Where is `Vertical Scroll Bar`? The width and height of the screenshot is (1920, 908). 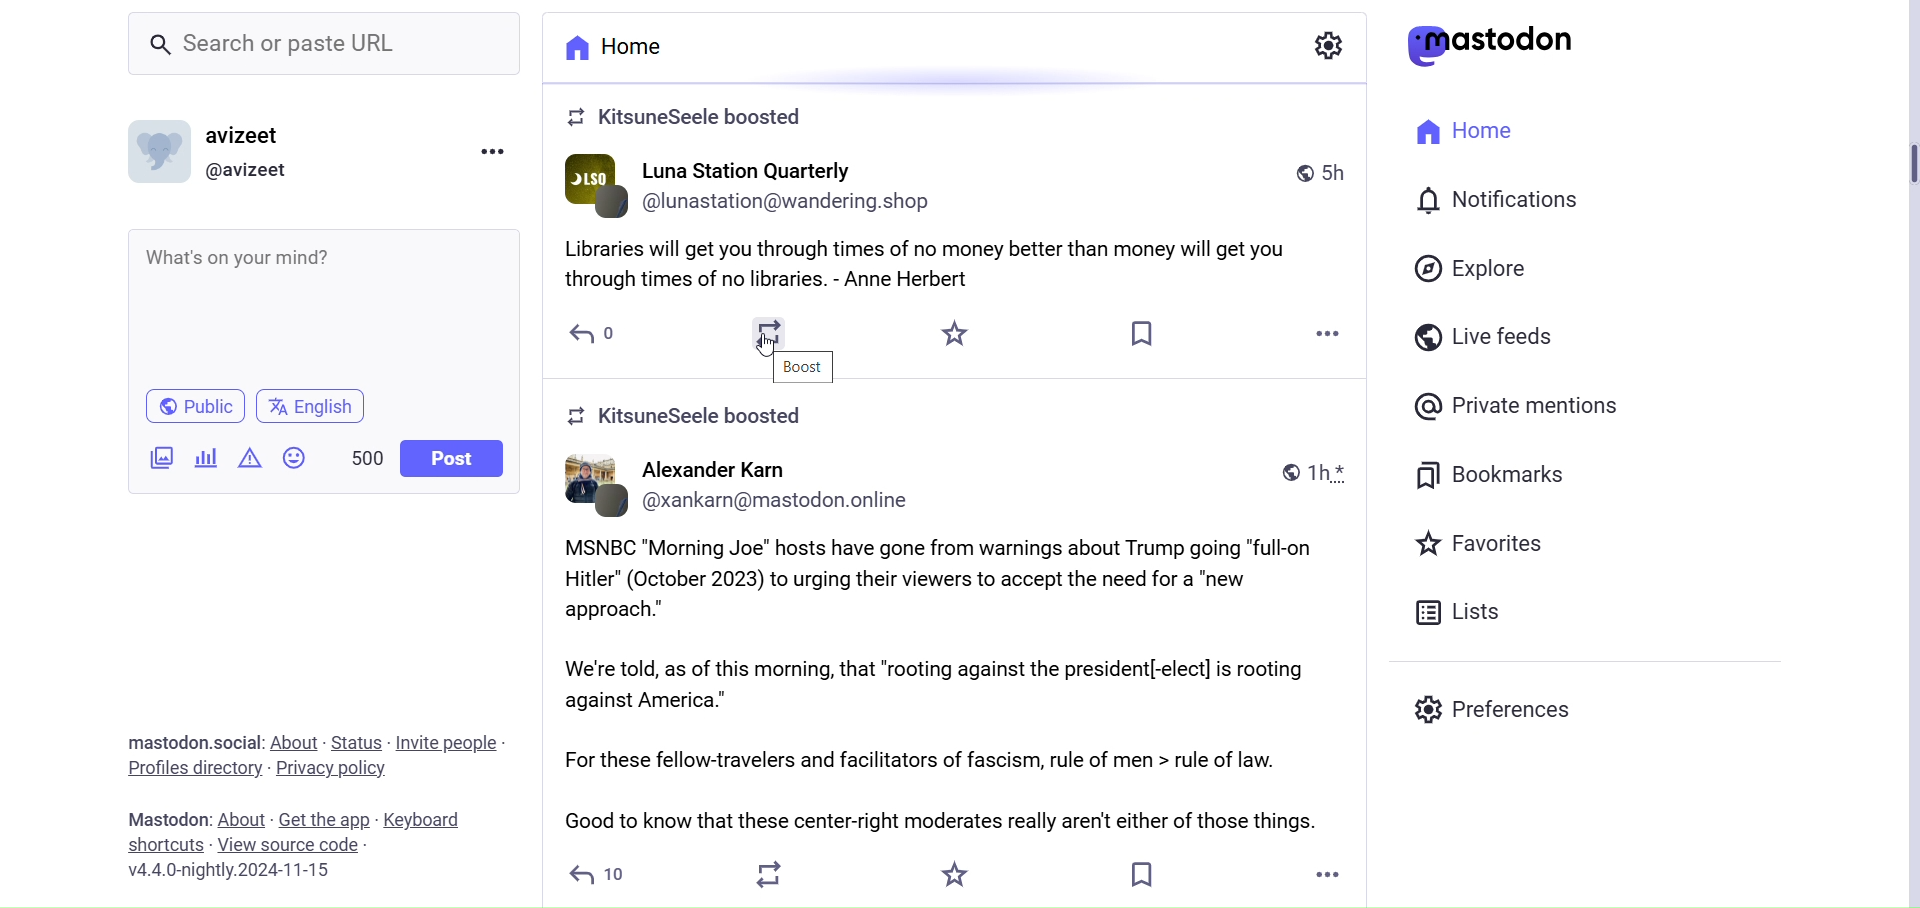 Vertical Scroll Bar is located at coordinates (1902, 455).